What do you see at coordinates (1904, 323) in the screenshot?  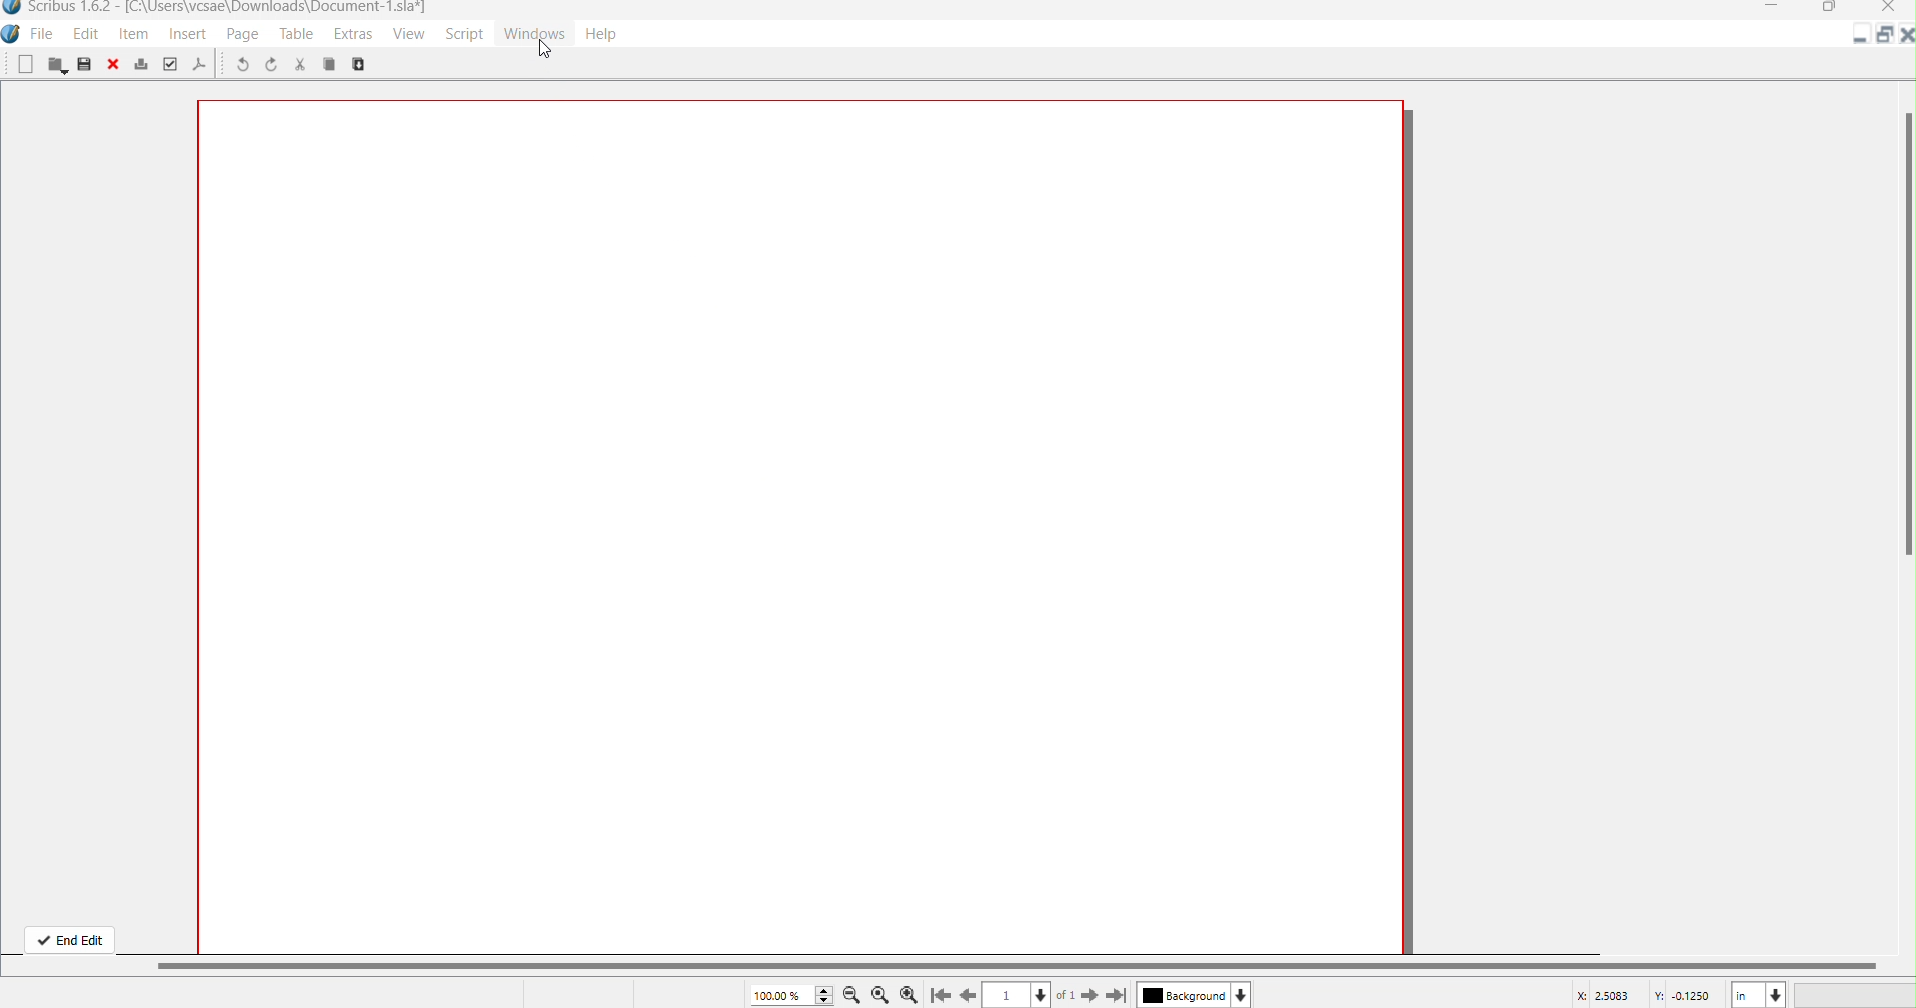 I see `vertical scroll bar` at bounding box center [1904, 323].